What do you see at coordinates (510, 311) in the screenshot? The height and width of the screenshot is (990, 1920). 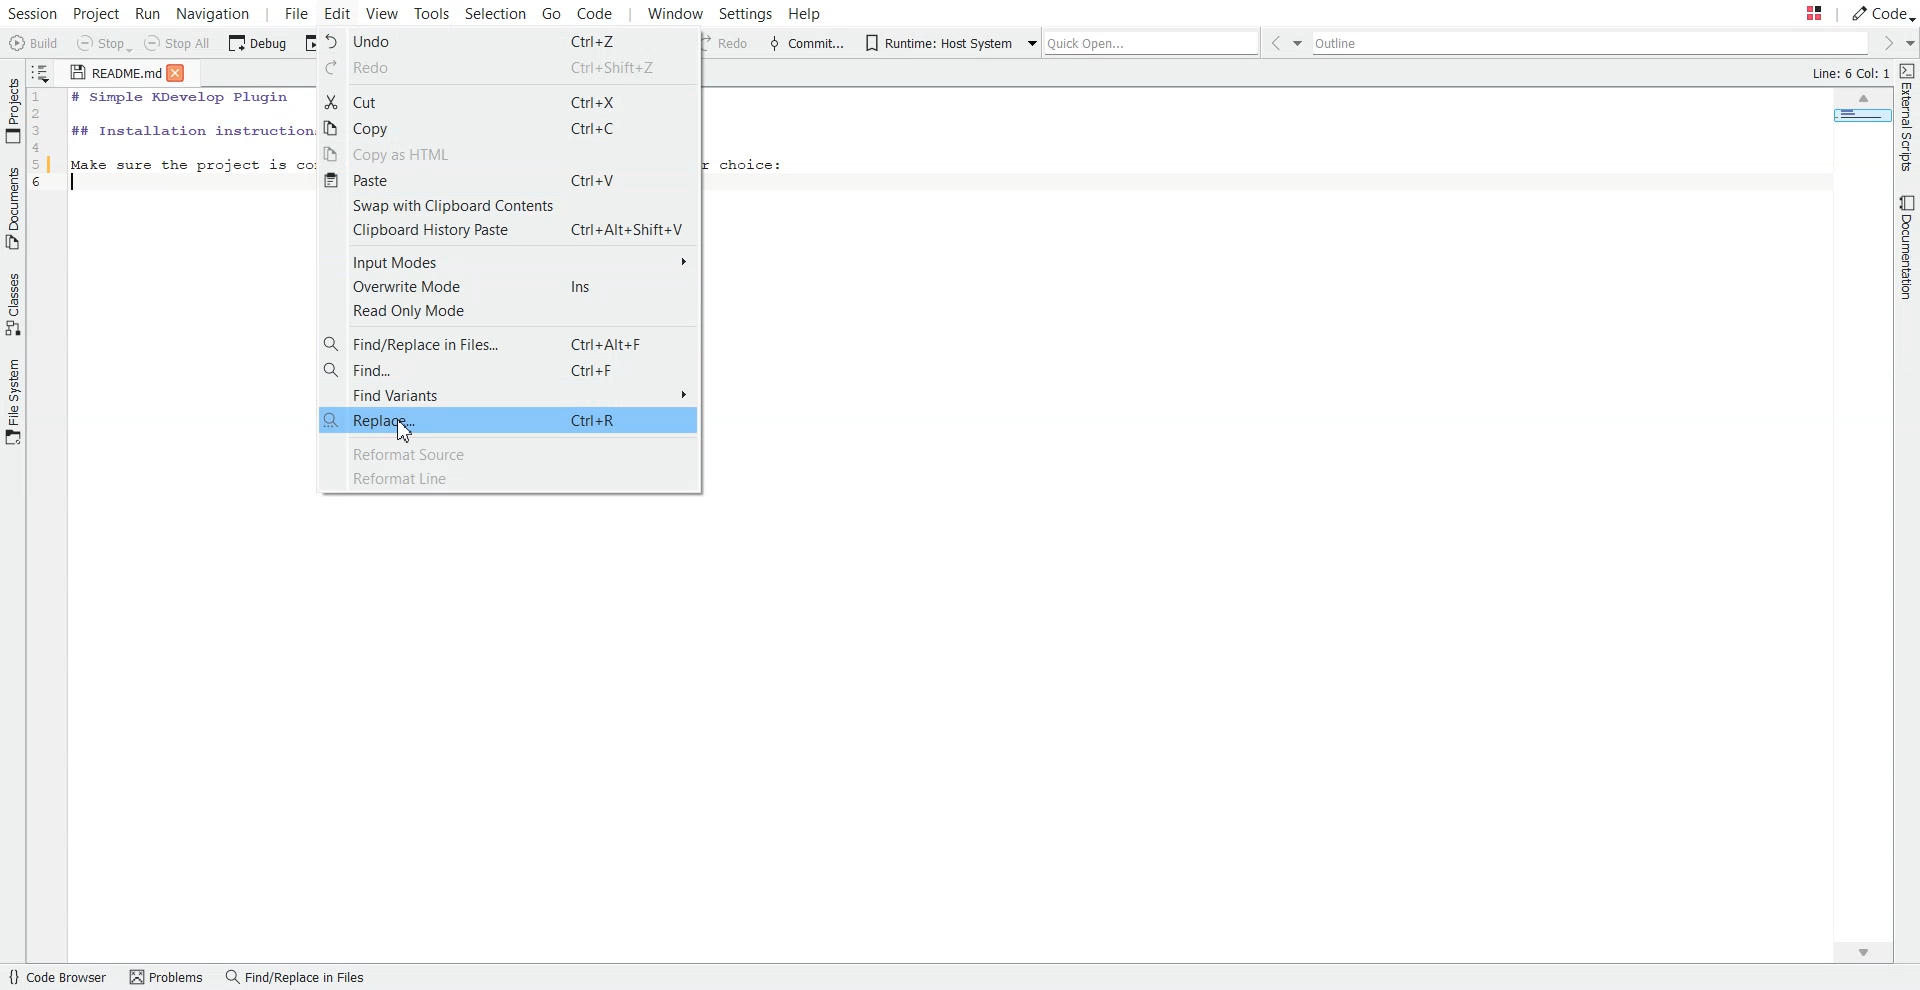 I see `Read Only Mode` at bounding box center [510, 311].